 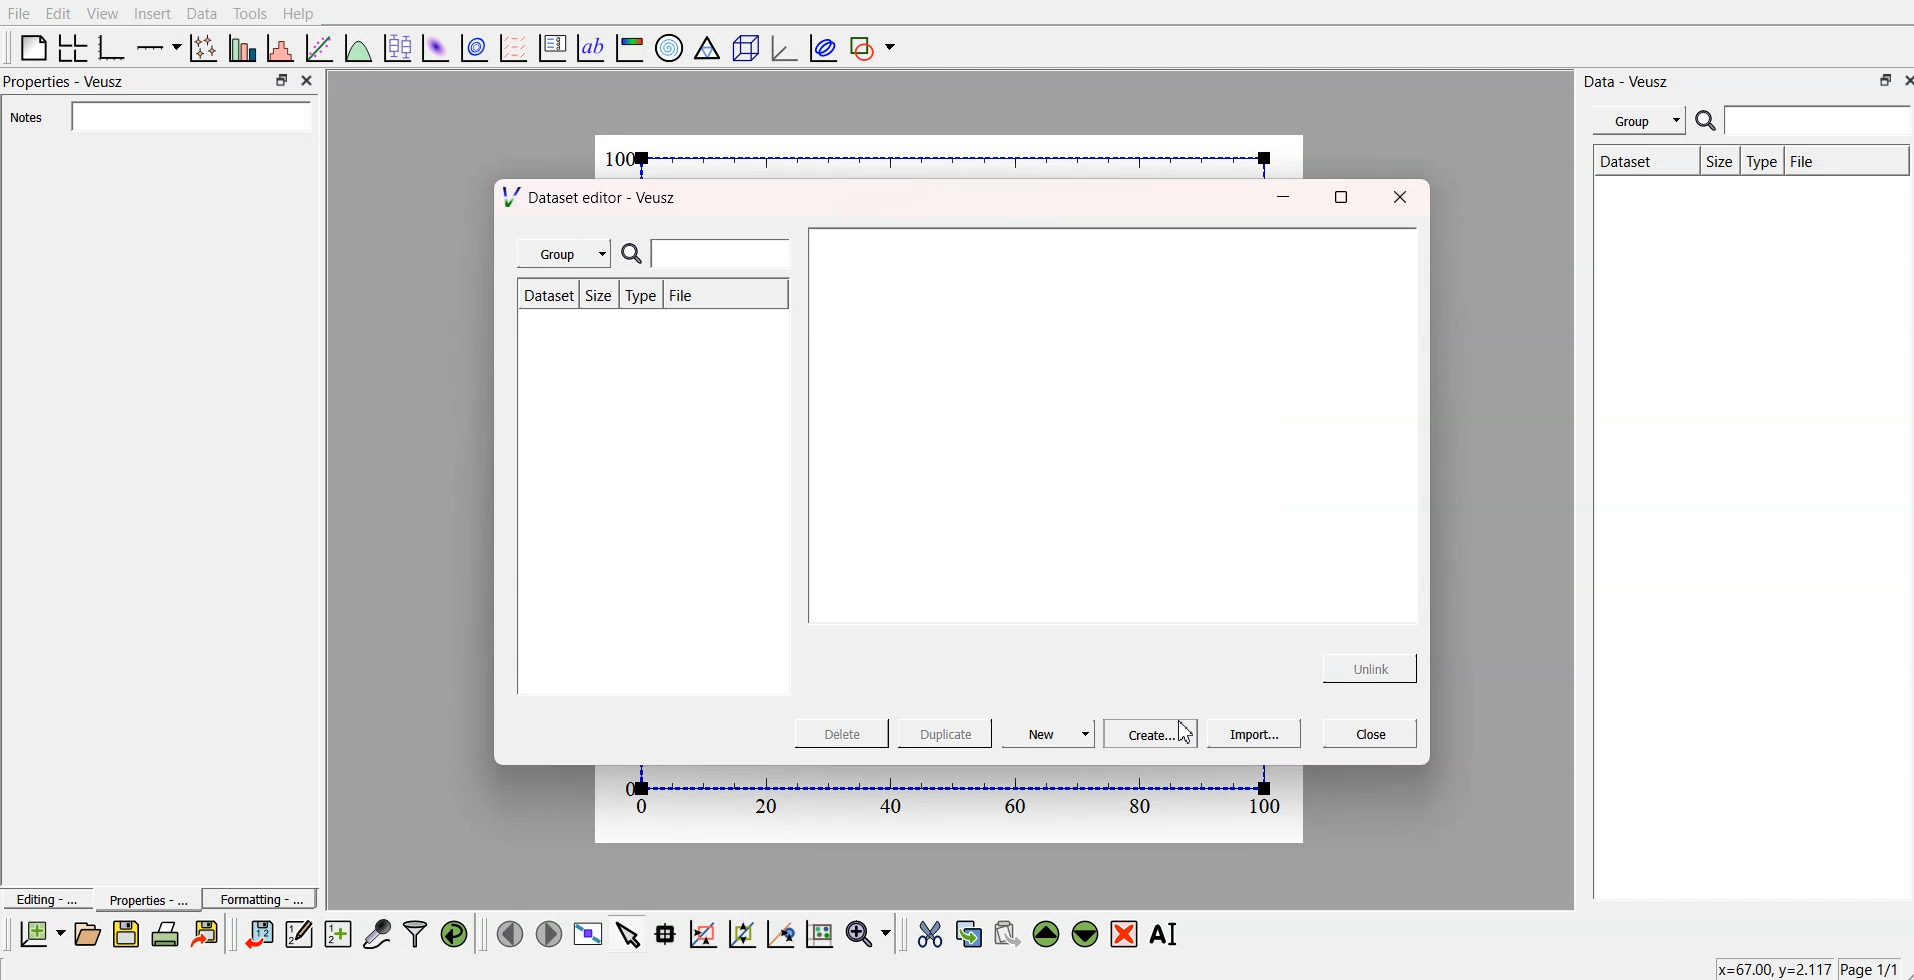 What do you see at coordinates (1339, 201) in the screenshot?
I see `Maximize` at bounding box center [1339, 201].